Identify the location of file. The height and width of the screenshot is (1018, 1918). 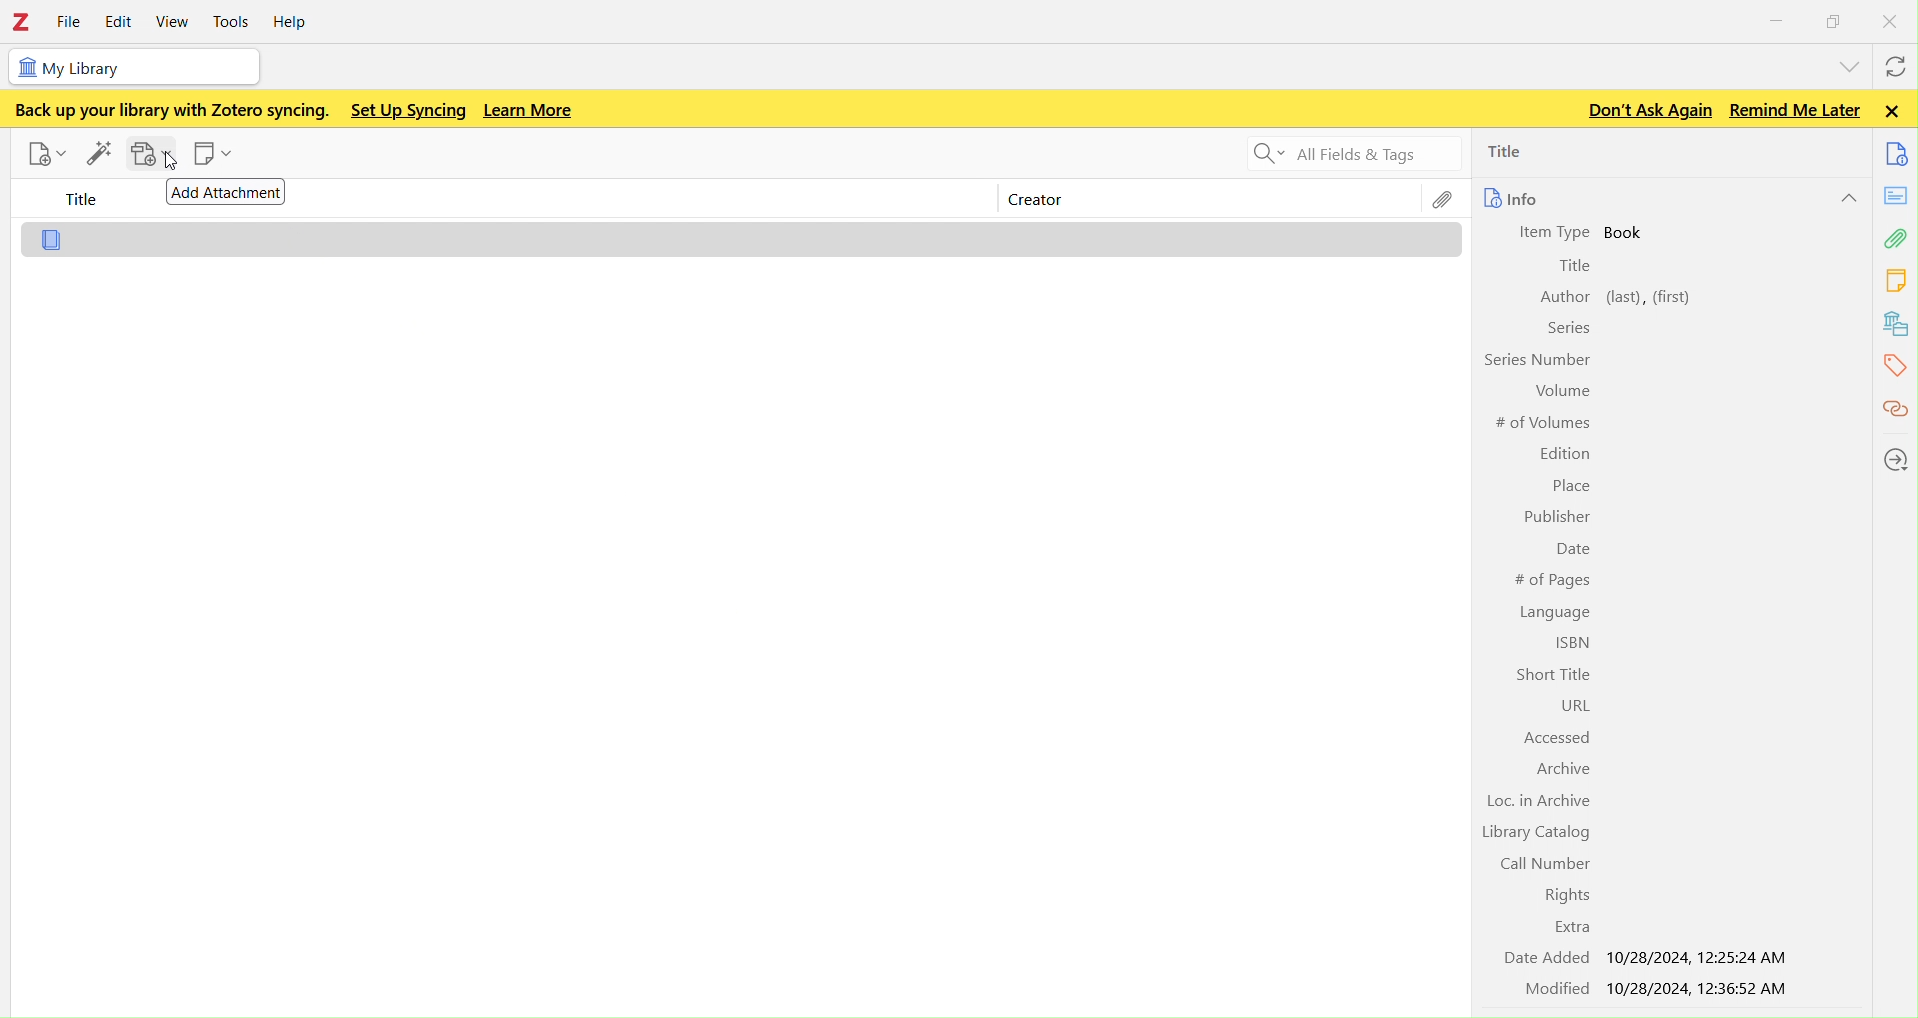
(70, 21).